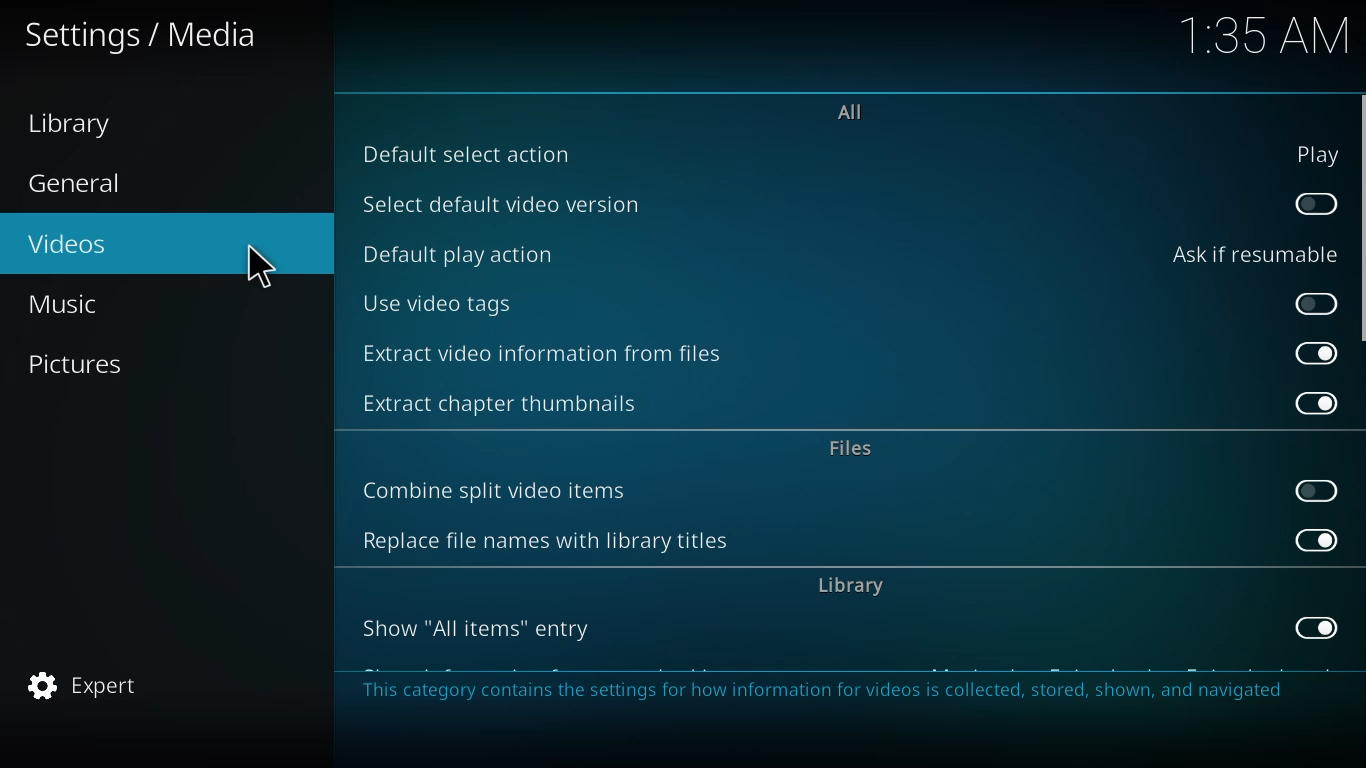 Image resolution: width=1366 pixels, height=768 pixels. I want to click on enable, so click(1318, 491).